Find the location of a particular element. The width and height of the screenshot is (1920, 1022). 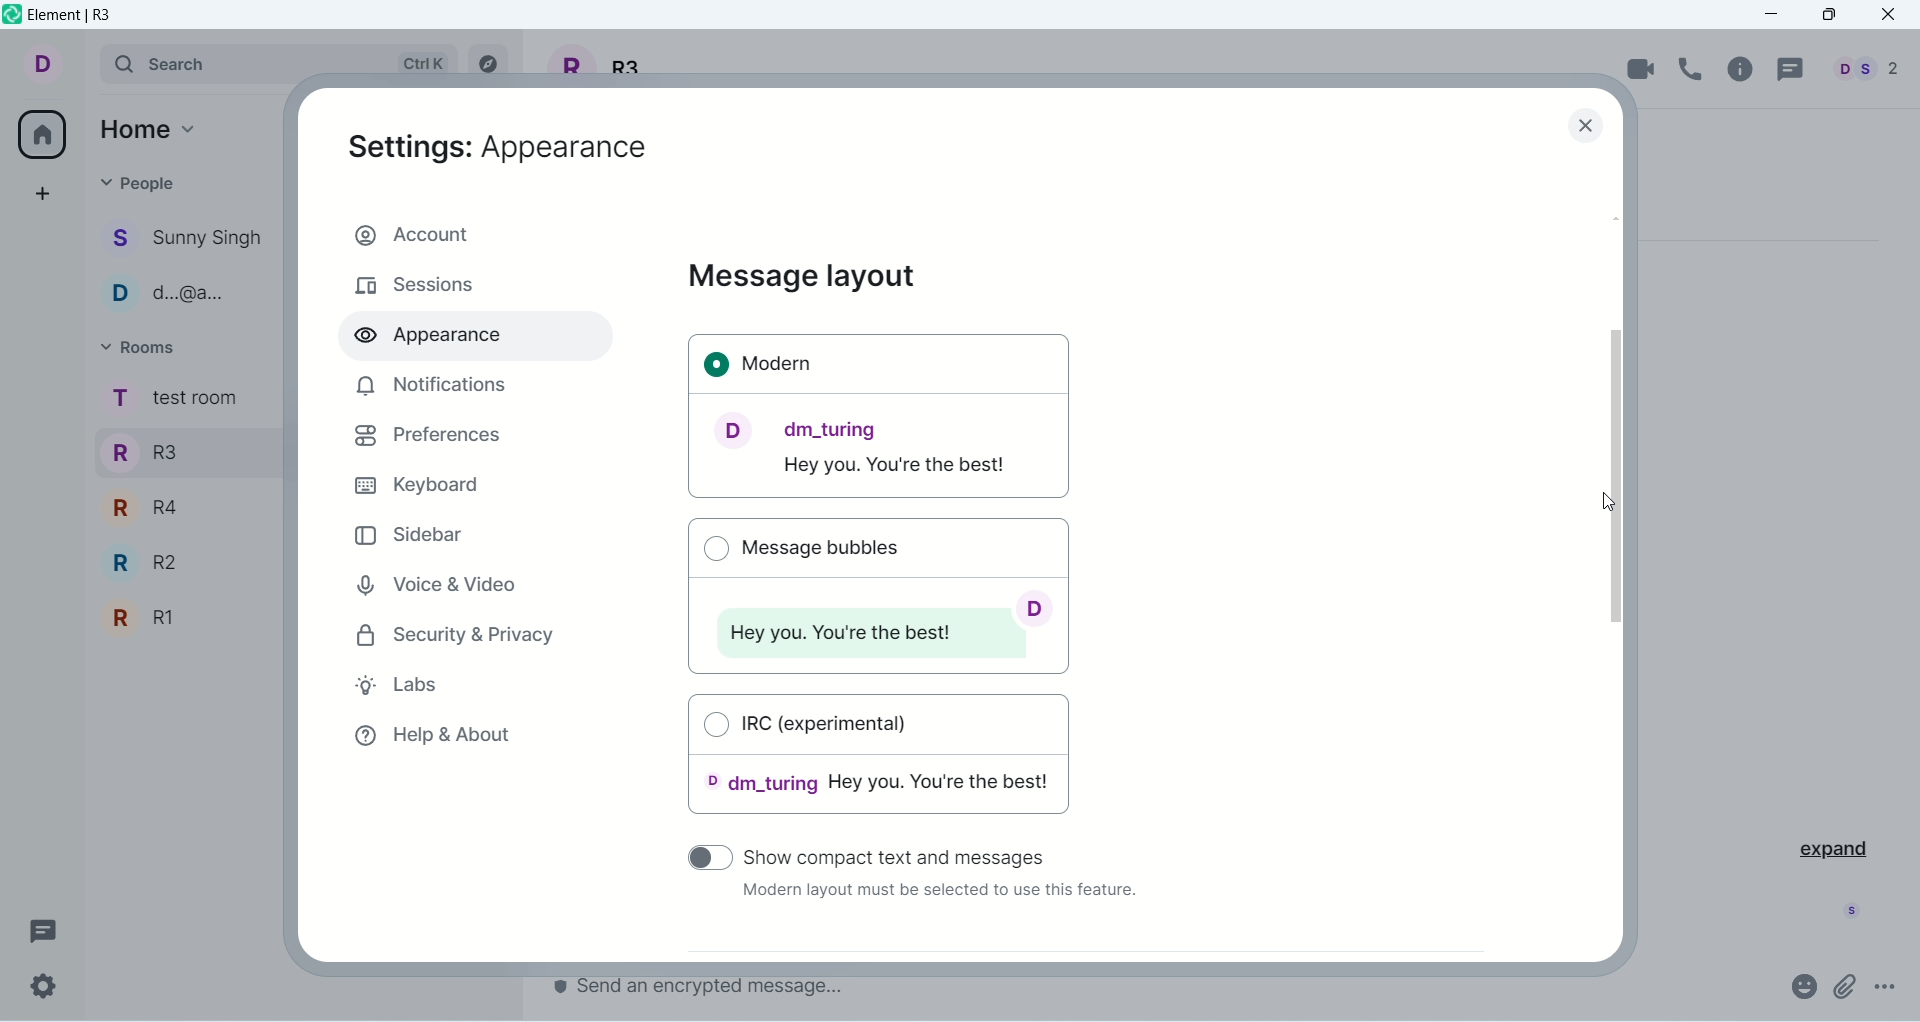

people is located at coordinates (142, 182).